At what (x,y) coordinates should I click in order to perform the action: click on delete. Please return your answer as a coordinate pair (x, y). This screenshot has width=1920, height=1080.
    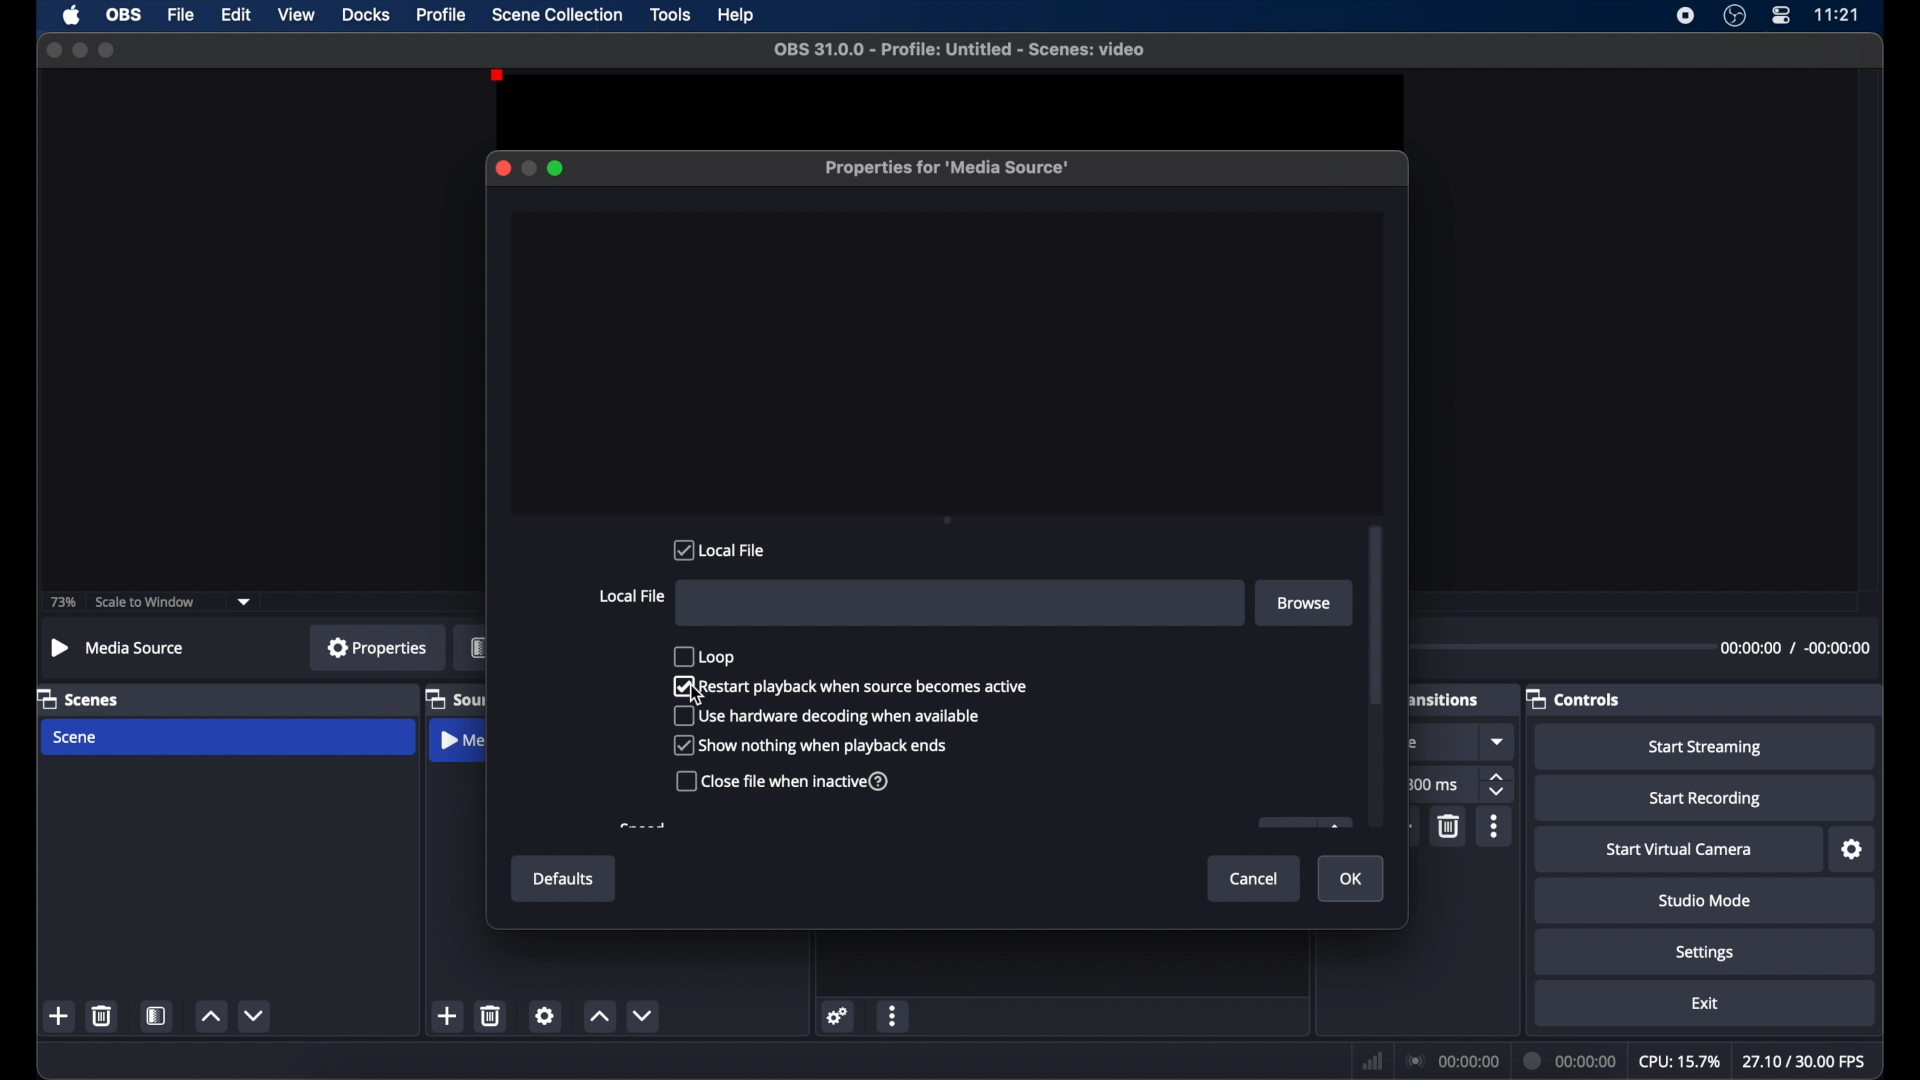
    Looking at the image, I should click on (492, 1015).